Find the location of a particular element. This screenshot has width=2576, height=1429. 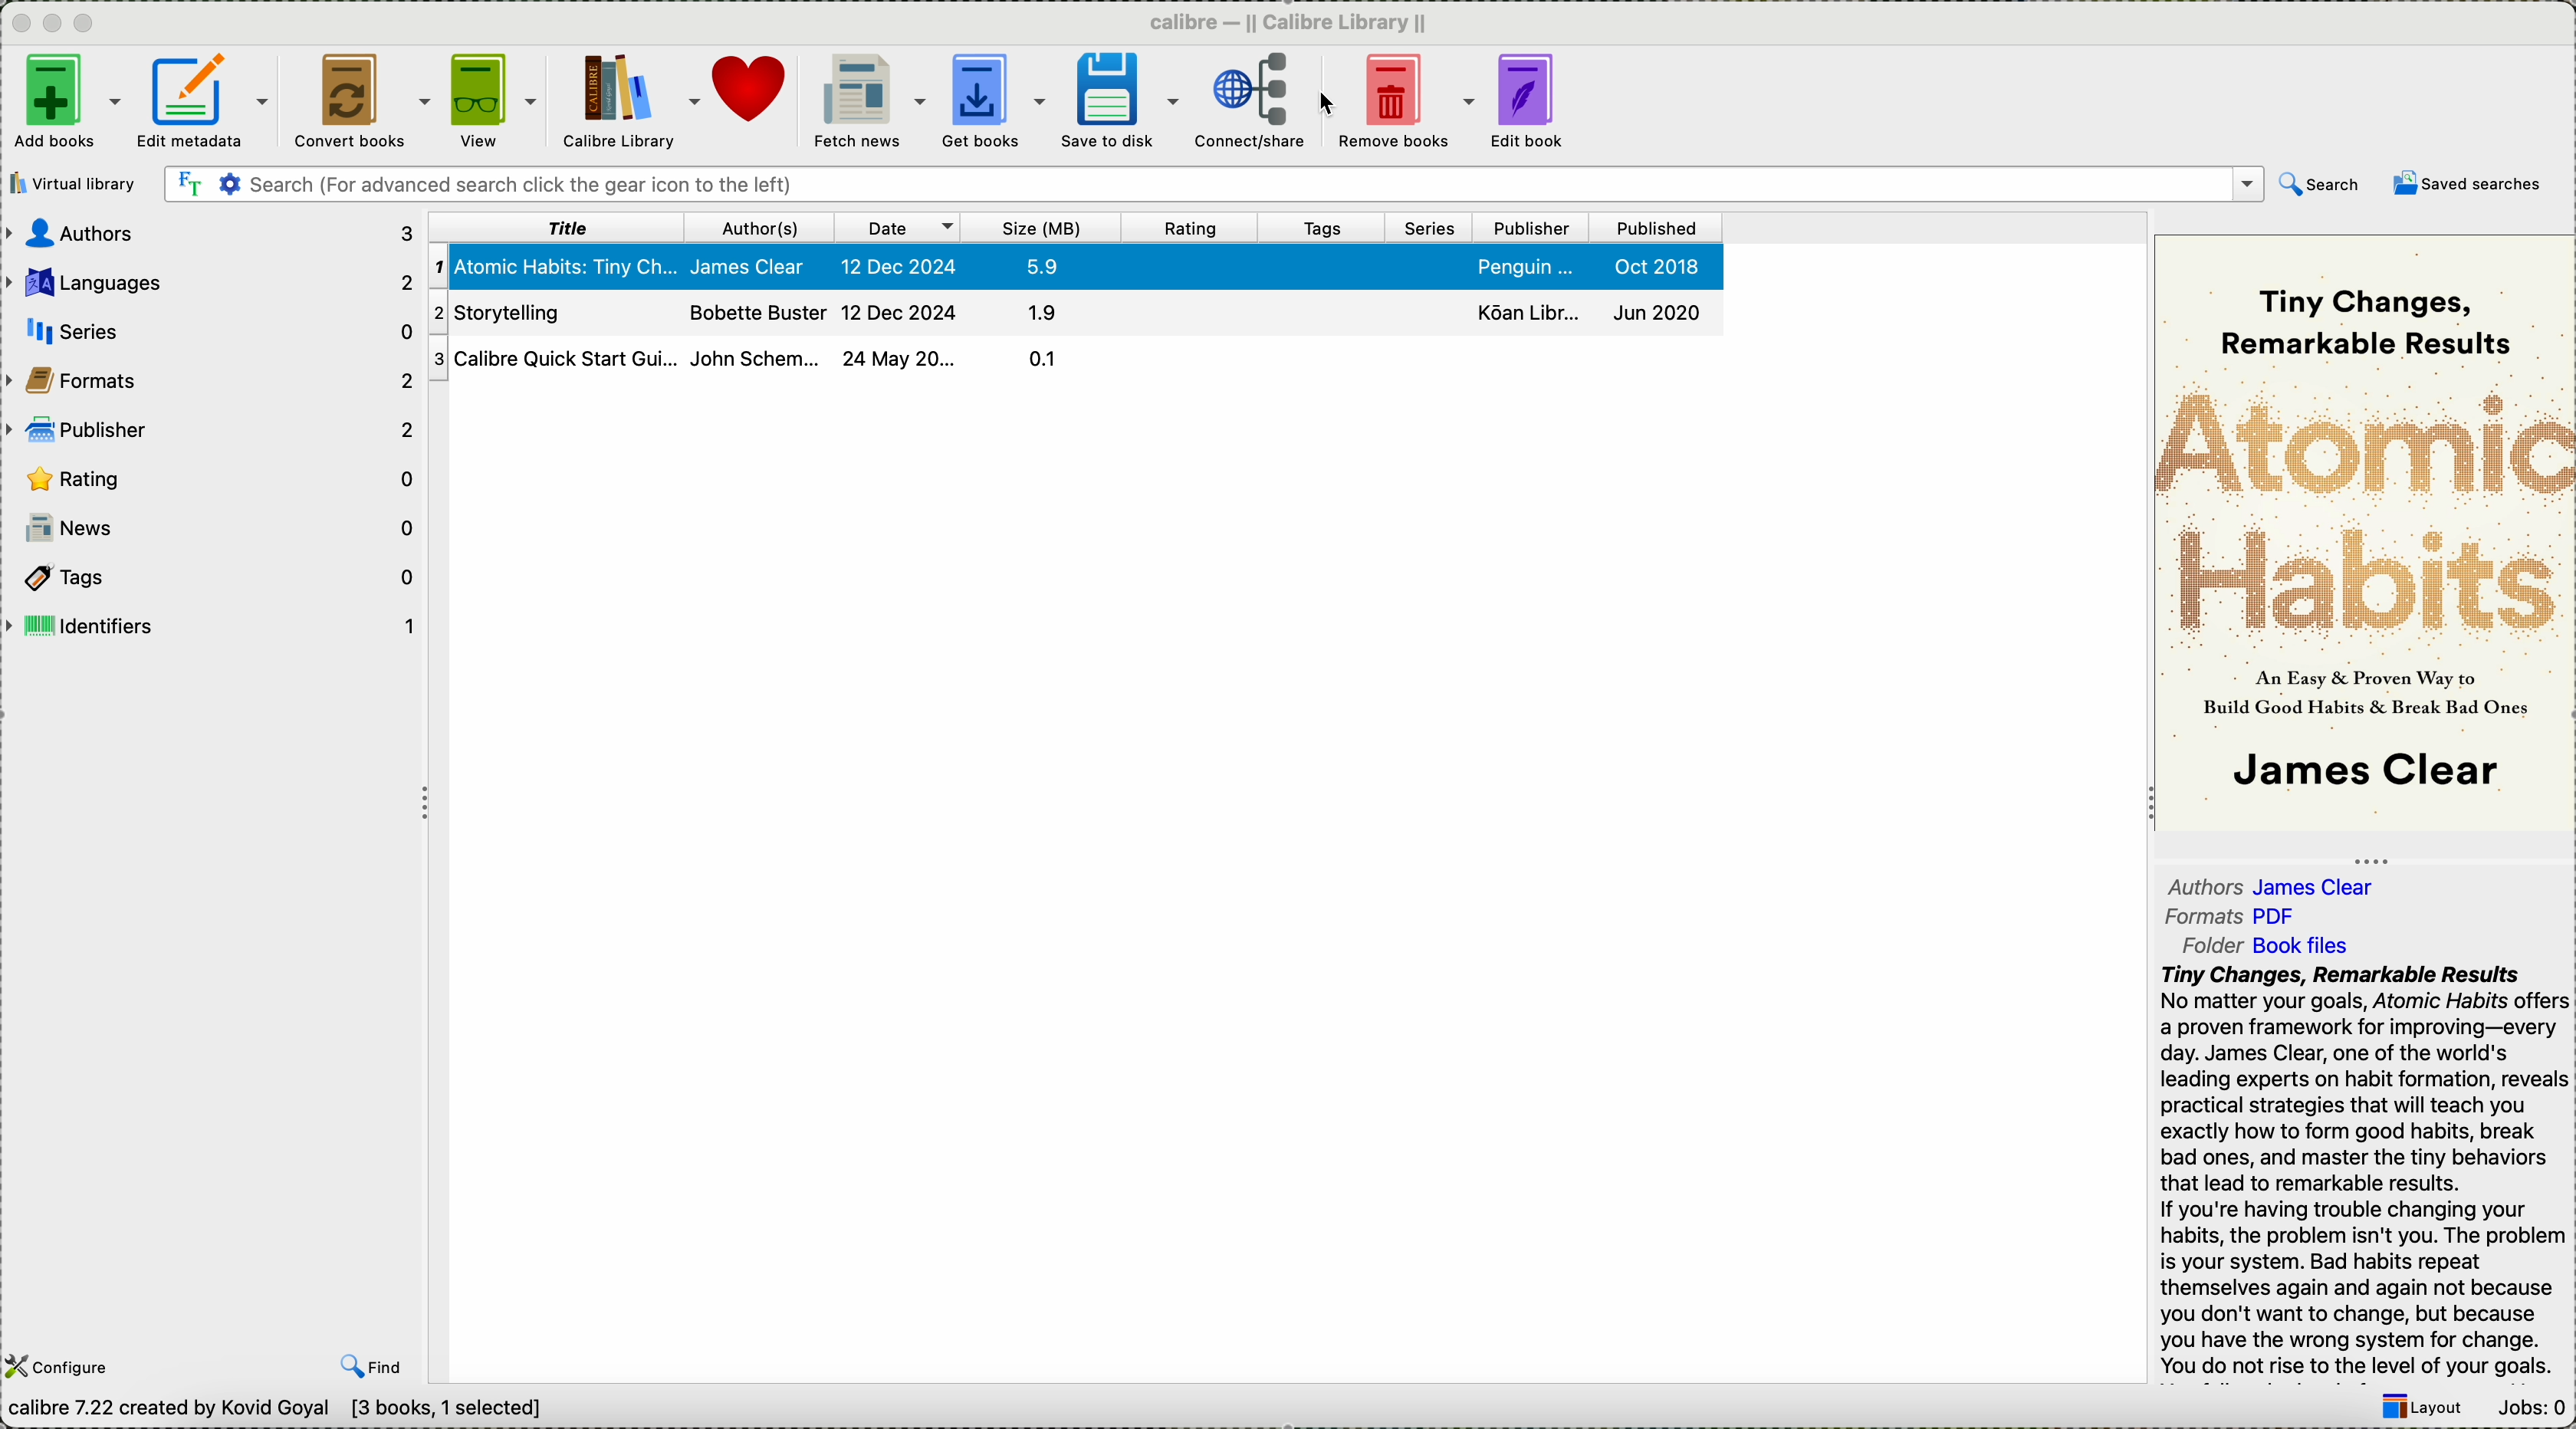

publisher is located at coordinates (1536, 228).